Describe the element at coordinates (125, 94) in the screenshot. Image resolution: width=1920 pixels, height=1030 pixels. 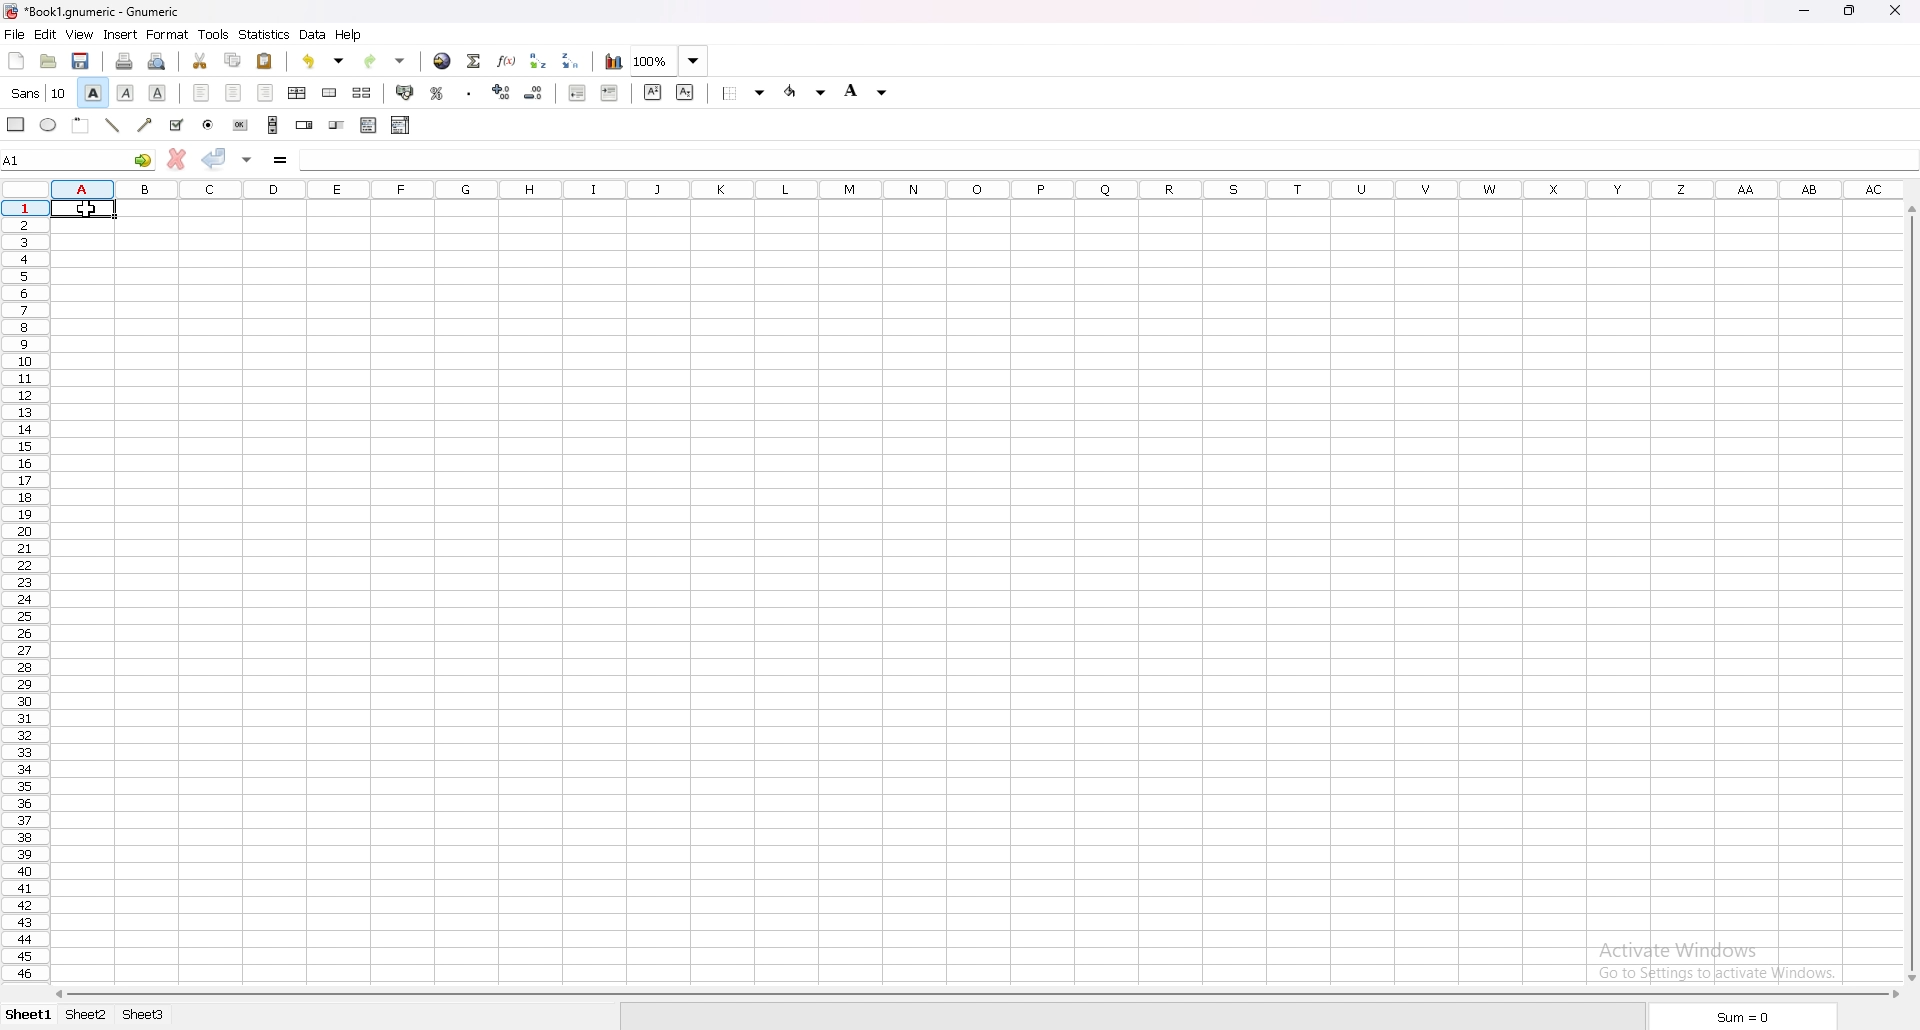
I see `italic` at that location.